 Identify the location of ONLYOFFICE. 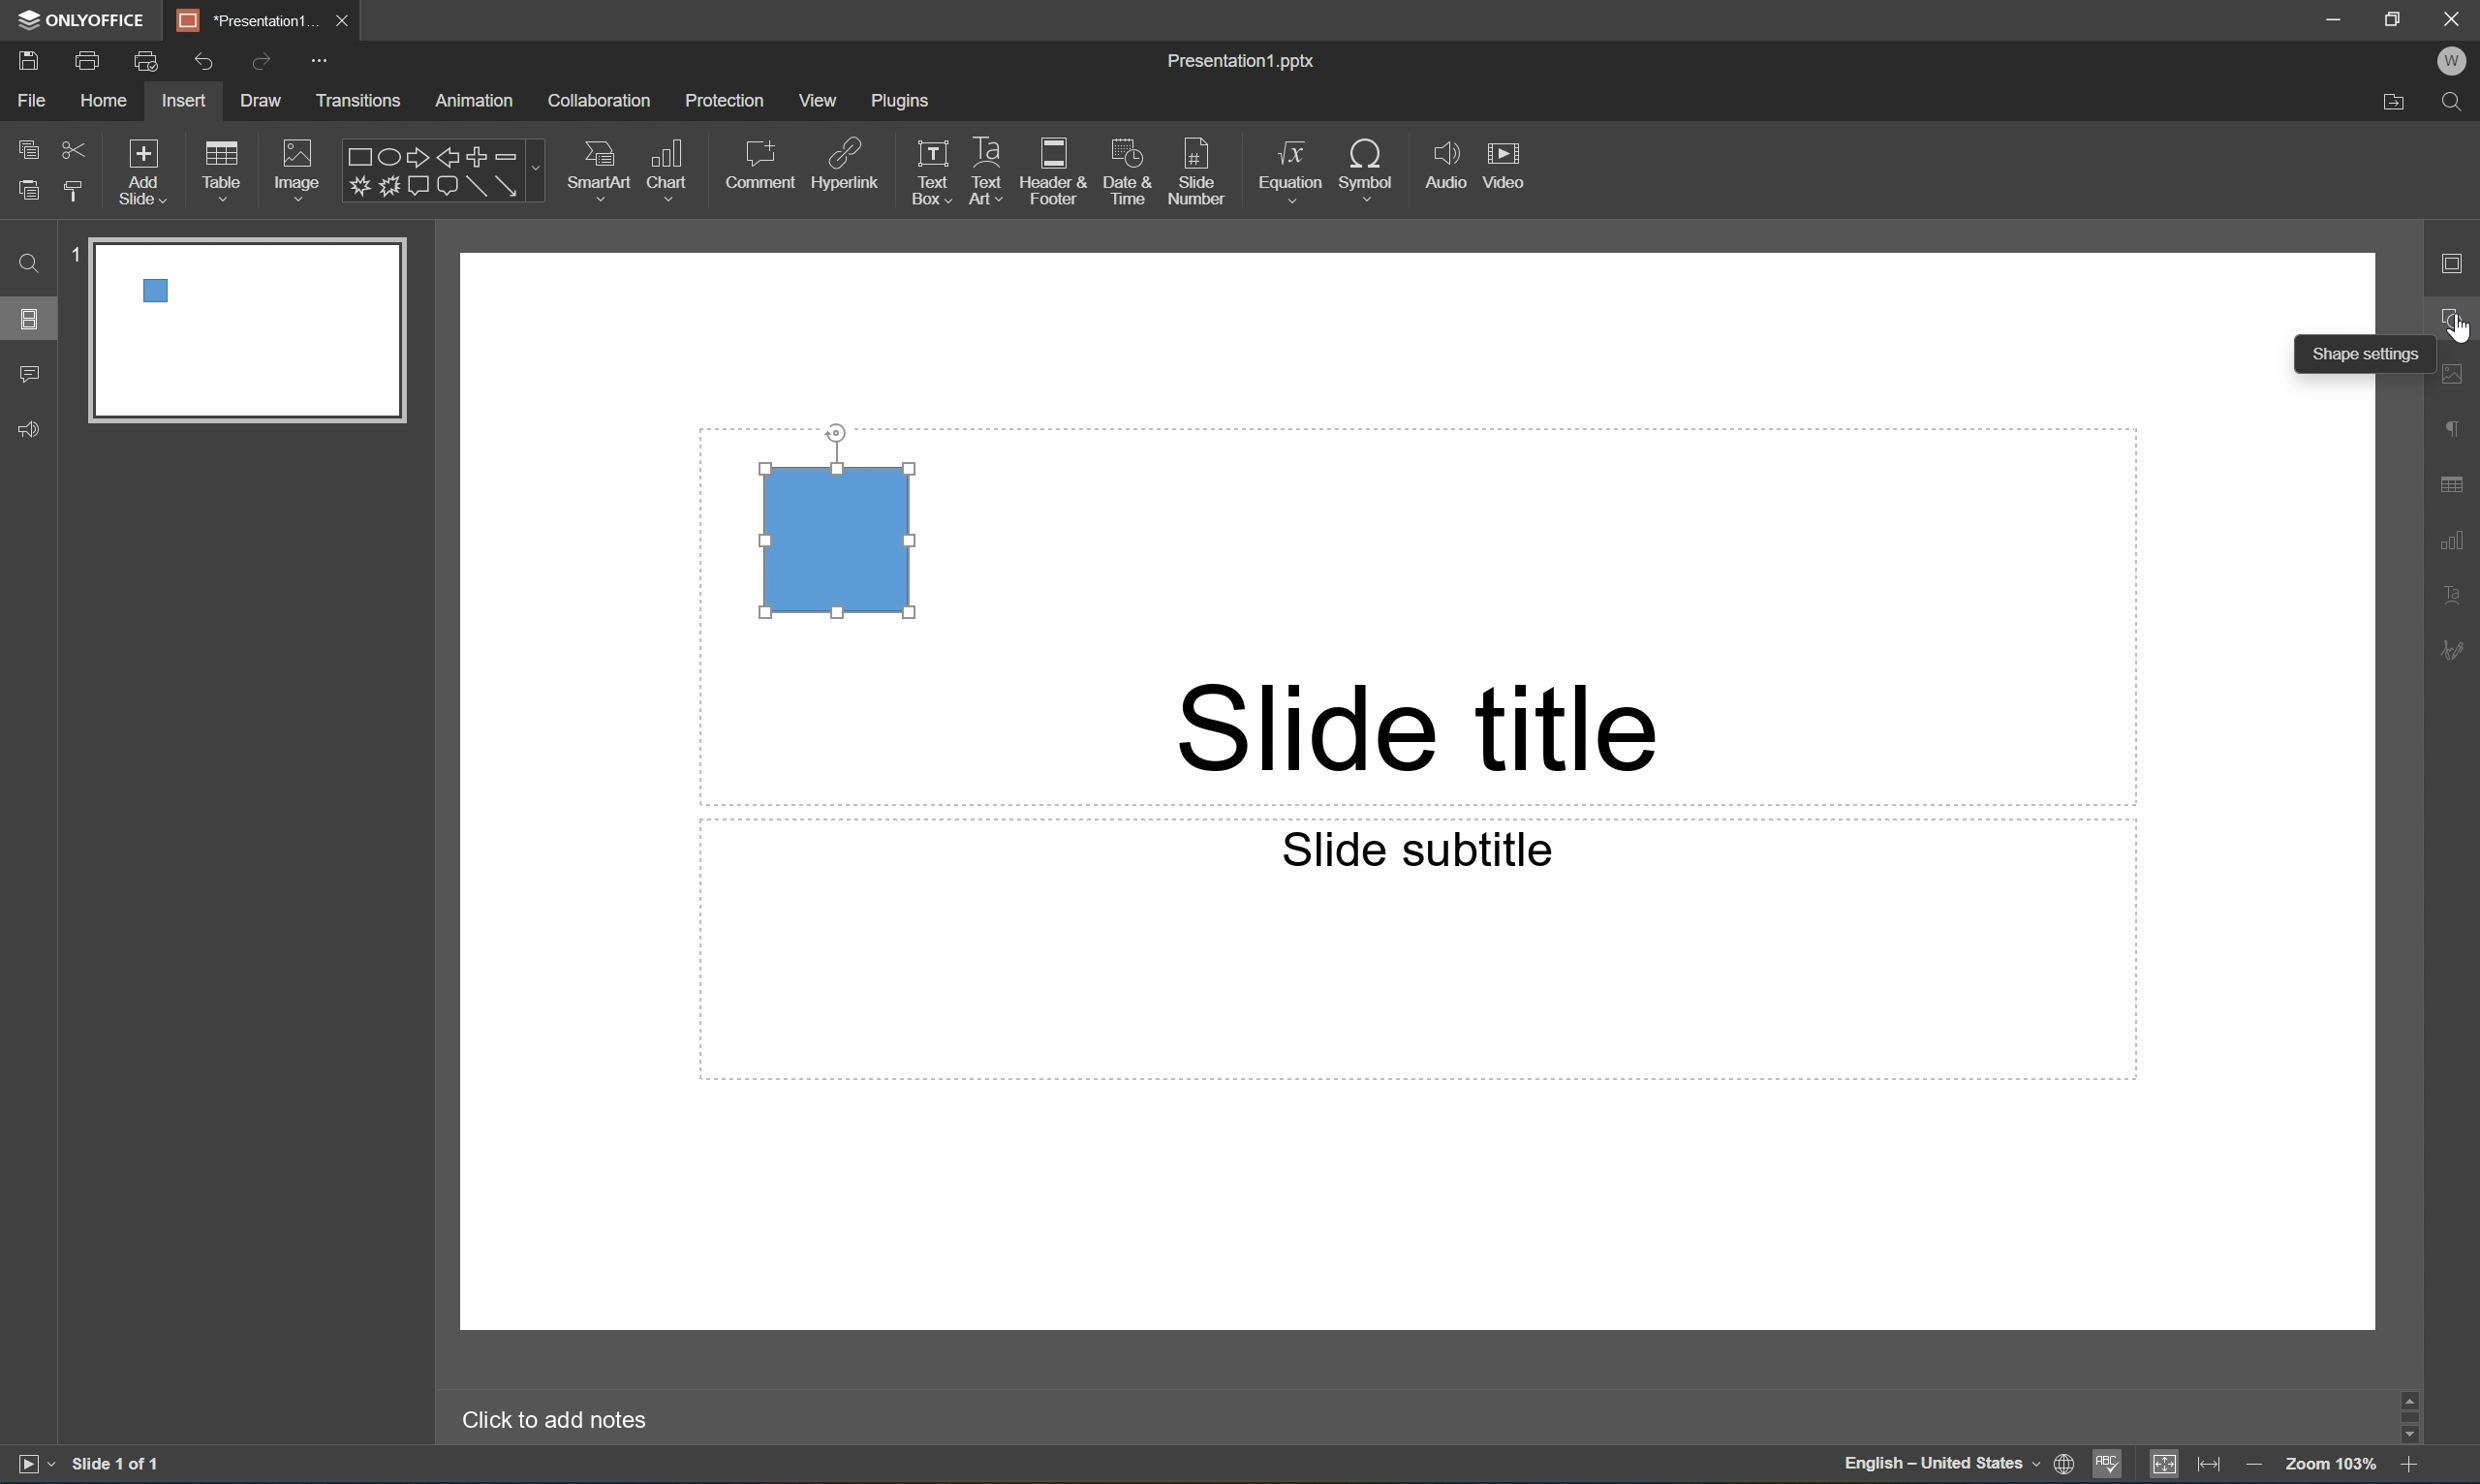
(85, 19).